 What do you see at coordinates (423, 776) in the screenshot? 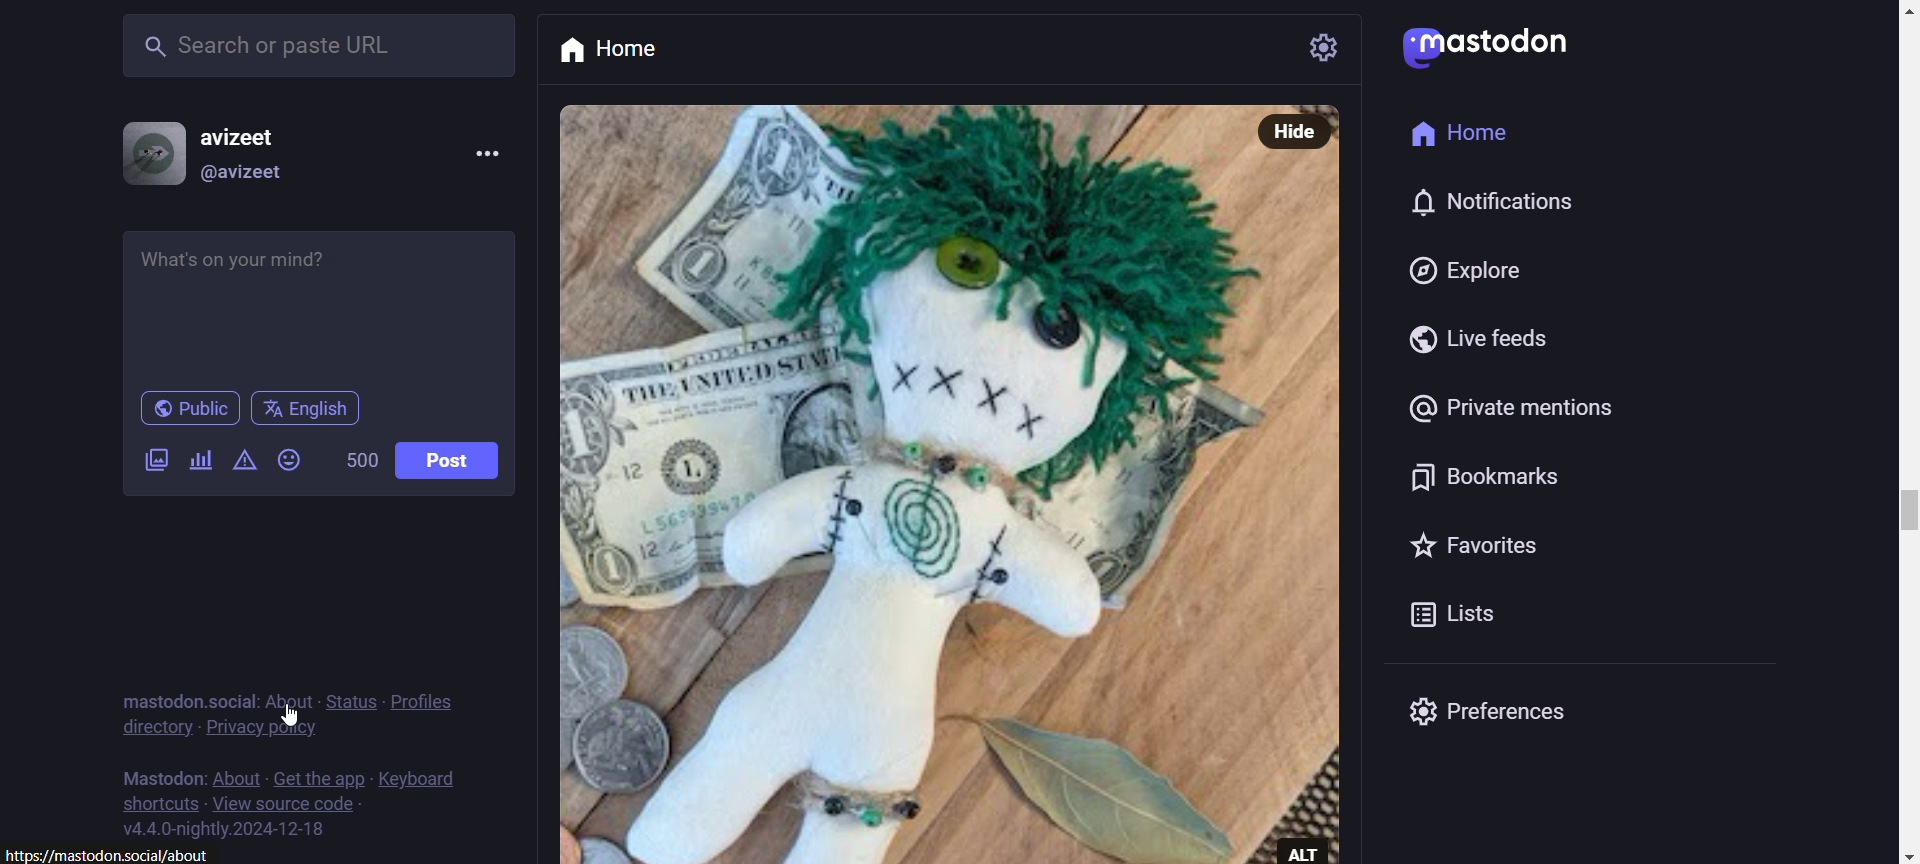
I see `keyboard` at bounding box center [423, 776].